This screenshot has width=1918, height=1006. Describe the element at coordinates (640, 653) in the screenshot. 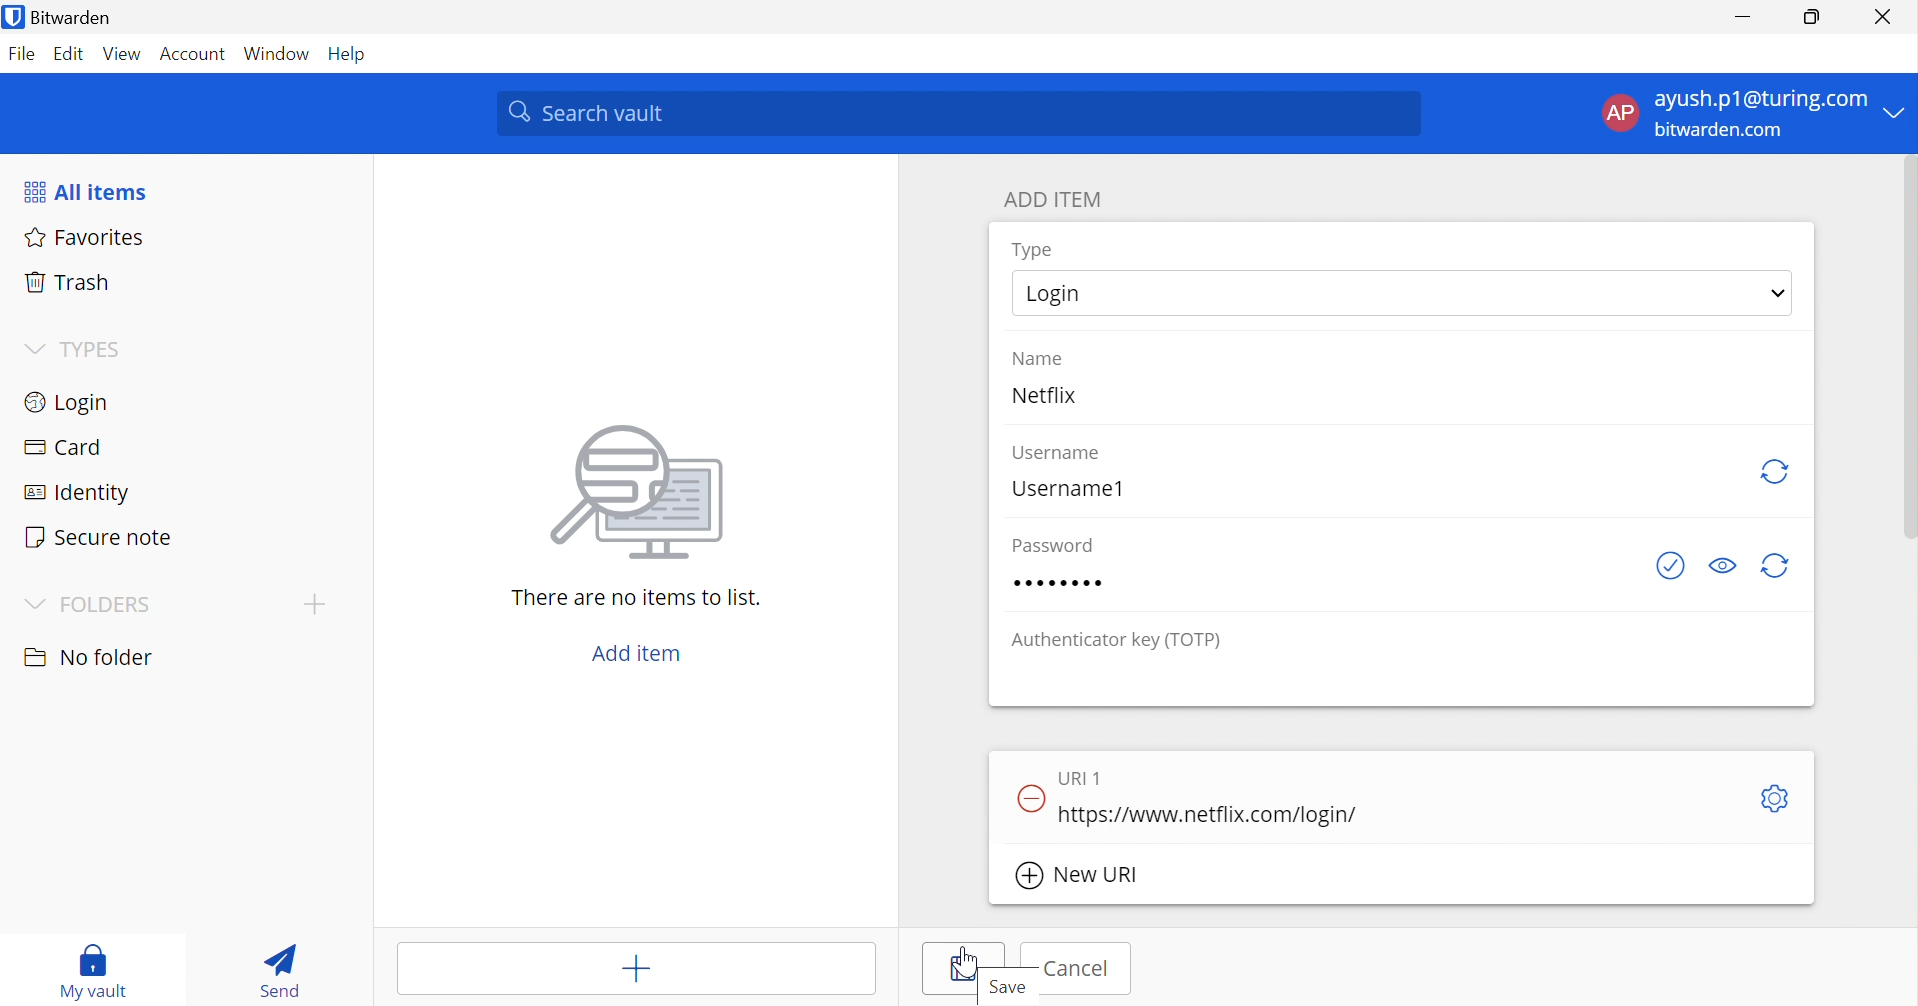

I see `Add item` at that location.